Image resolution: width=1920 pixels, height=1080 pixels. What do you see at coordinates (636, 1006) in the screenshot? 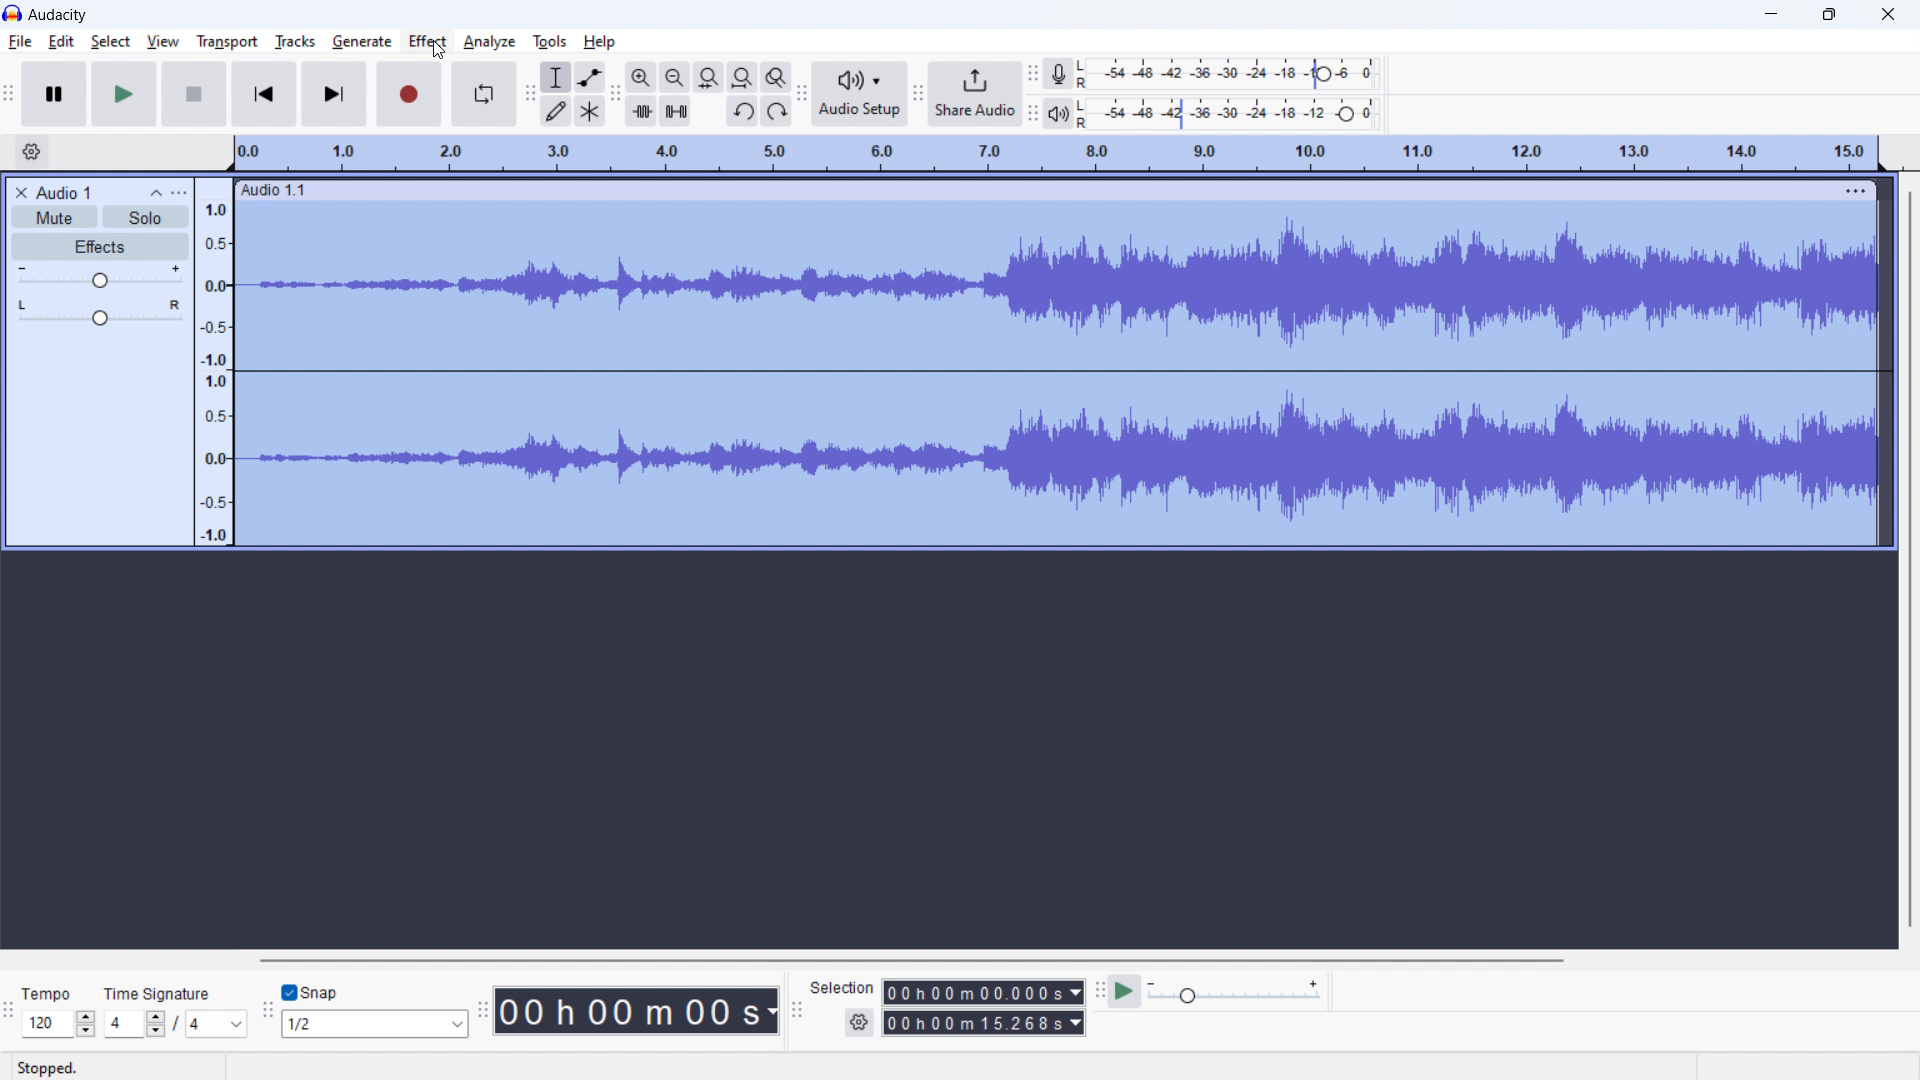
I see `00 h 00 m 00 s` at bounding box center [636, 1006].